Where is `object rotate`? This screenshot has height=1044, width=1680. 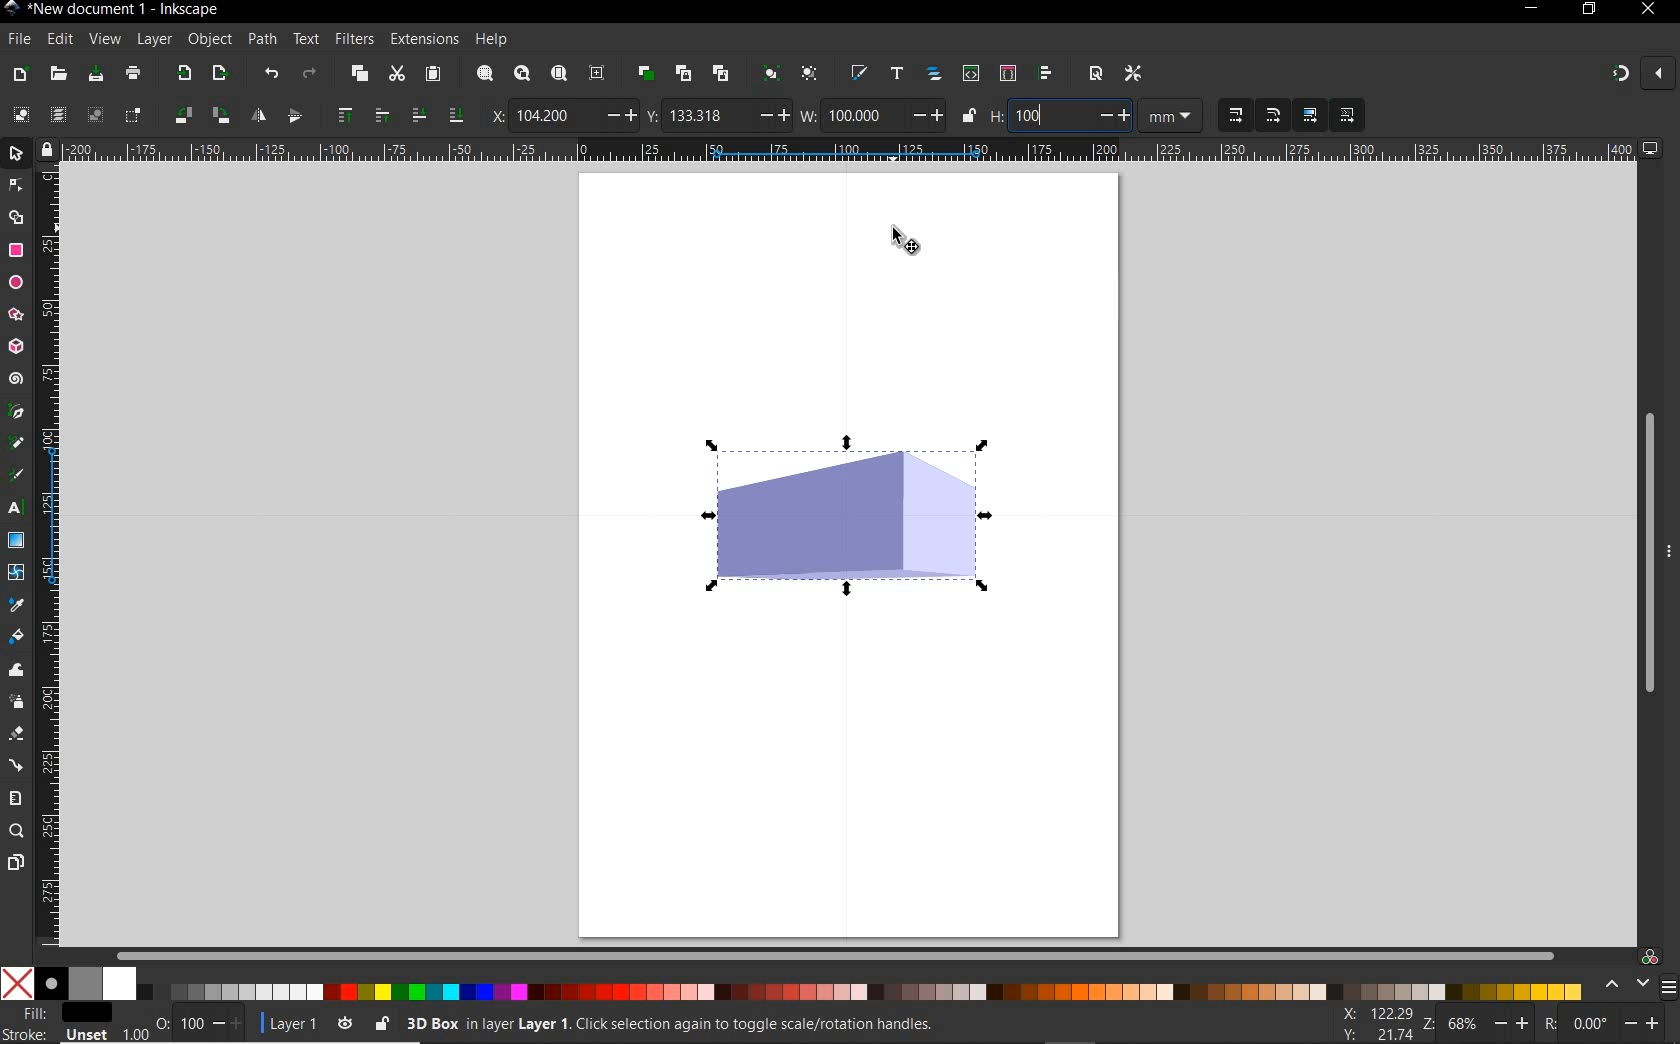 object rotate is located at coordinates (181, 115).